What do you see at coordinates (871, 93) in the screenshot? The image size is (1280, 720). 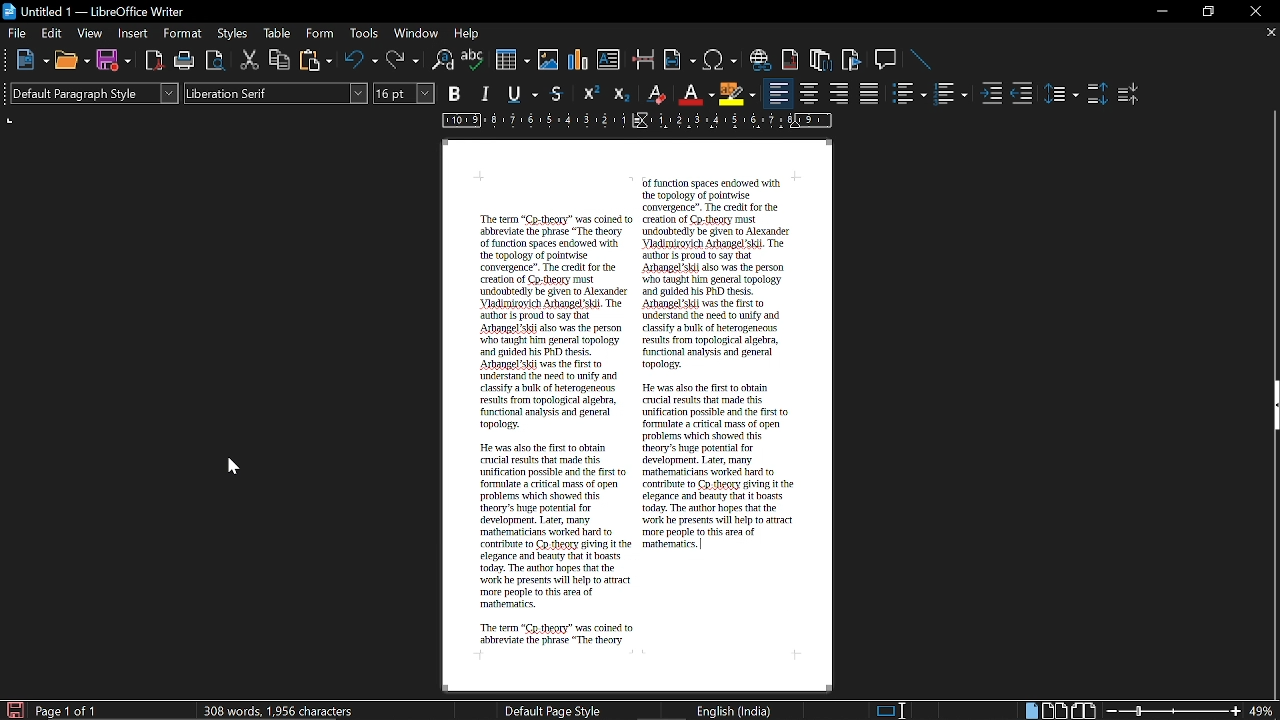 I see `Justified` at bounding box center [871, 93].